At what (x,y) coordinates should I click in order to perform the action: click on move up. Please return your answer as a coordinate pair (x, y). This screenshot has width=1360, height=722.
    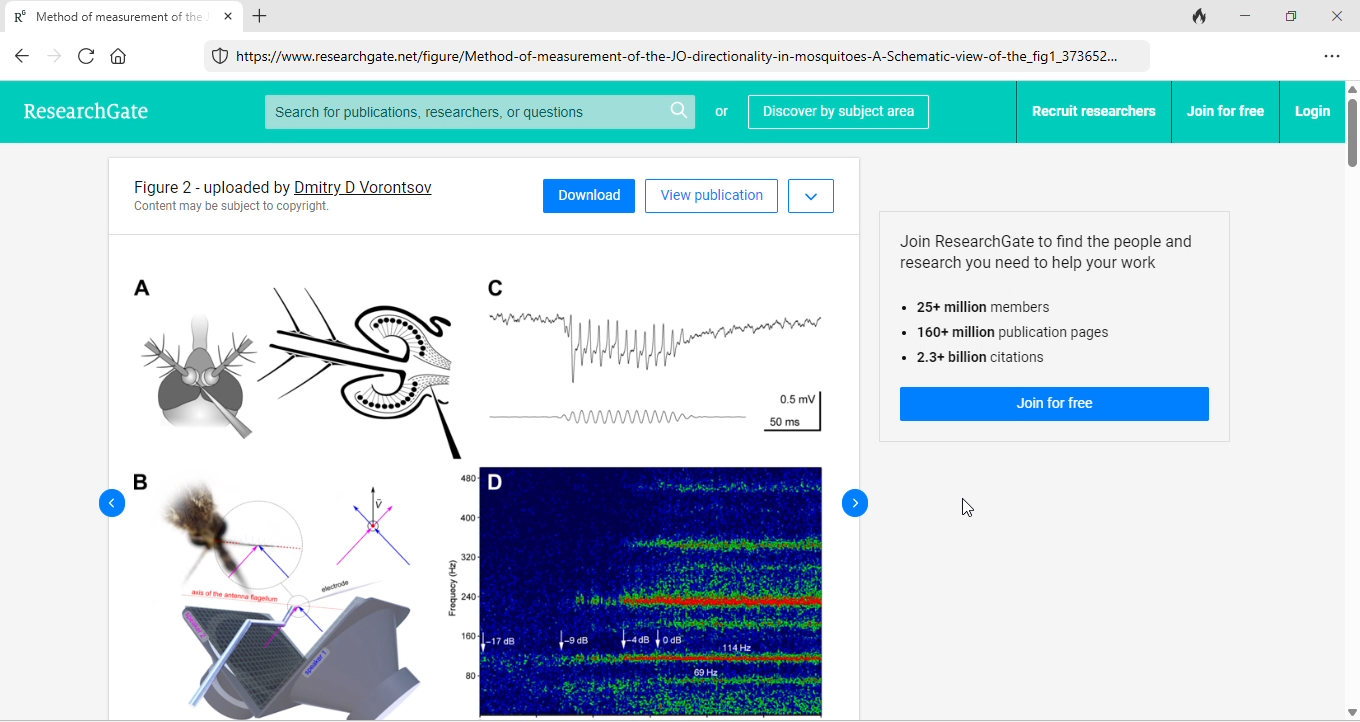
    Looking at the image, I should click on (1352, 89).